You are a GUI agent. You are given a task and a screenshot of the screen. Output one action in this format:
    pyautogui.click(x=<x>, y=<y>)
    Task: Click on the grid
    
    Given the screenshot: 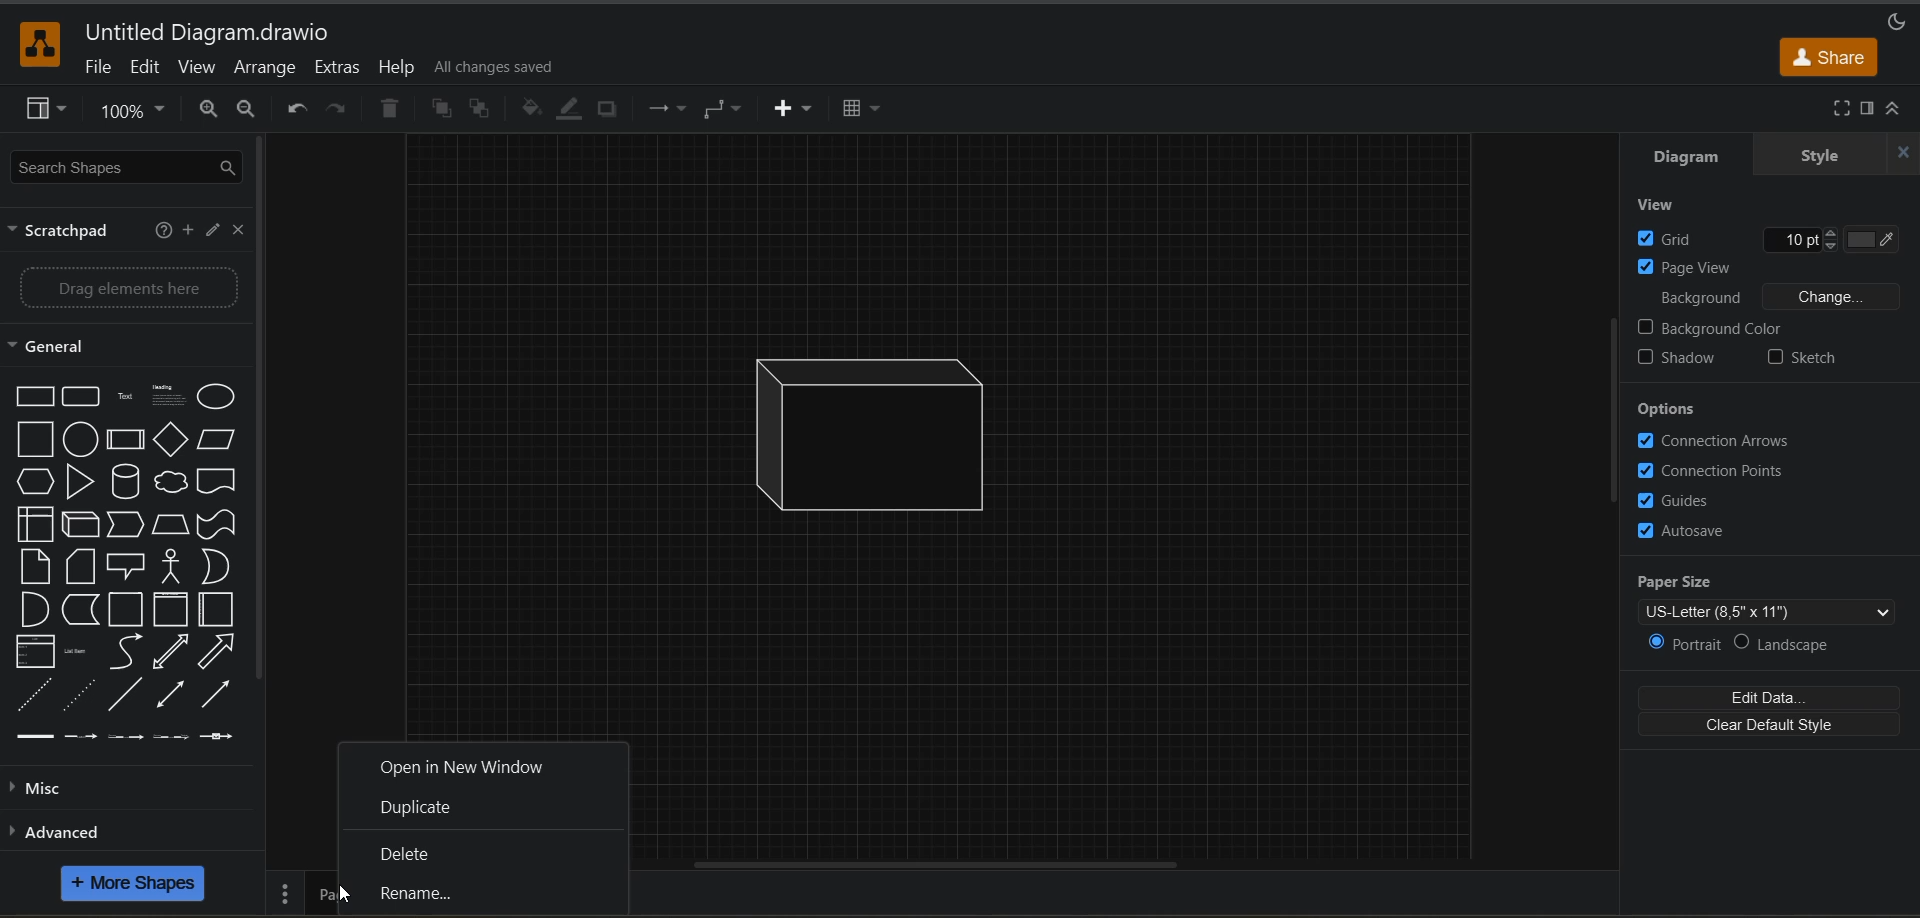 What is the action you would take?
    pyautogui.click(x=1678, y=238)
    